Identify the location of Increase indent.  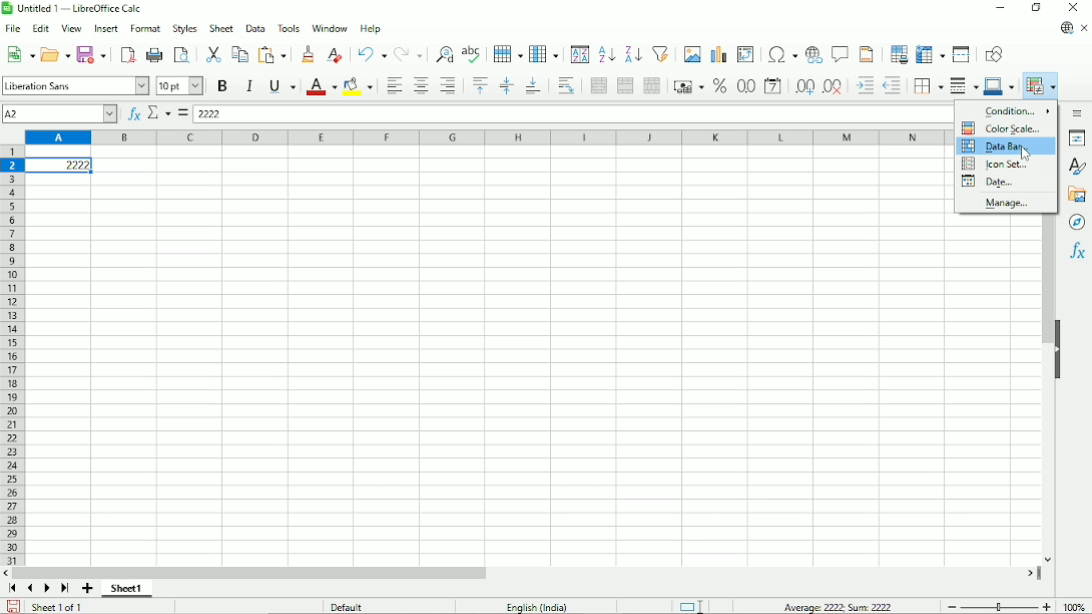
(864, 86).